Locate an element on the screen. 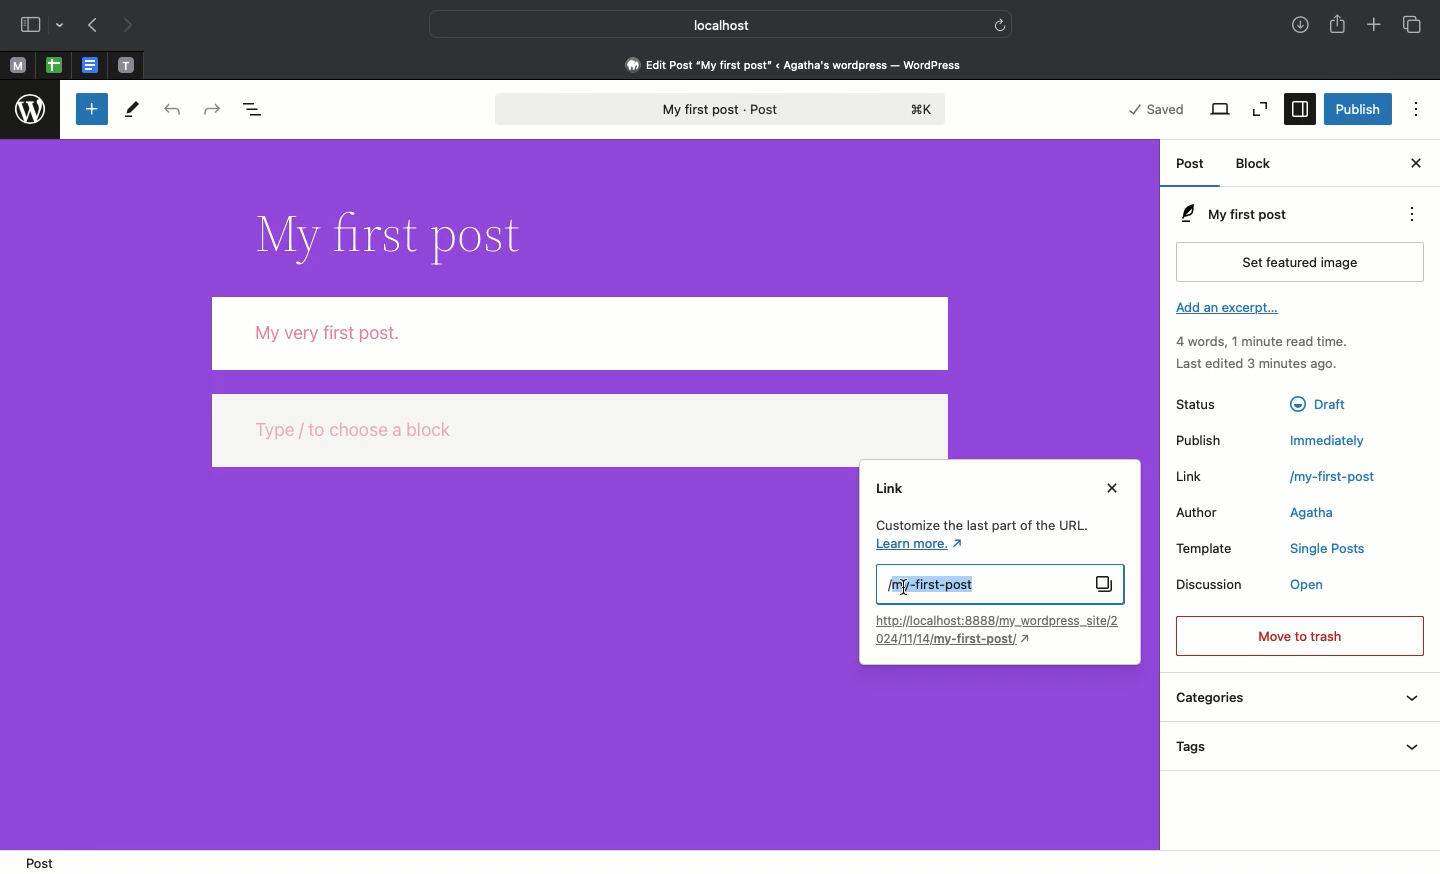  Wordpress is located at coordinates (29, 110).